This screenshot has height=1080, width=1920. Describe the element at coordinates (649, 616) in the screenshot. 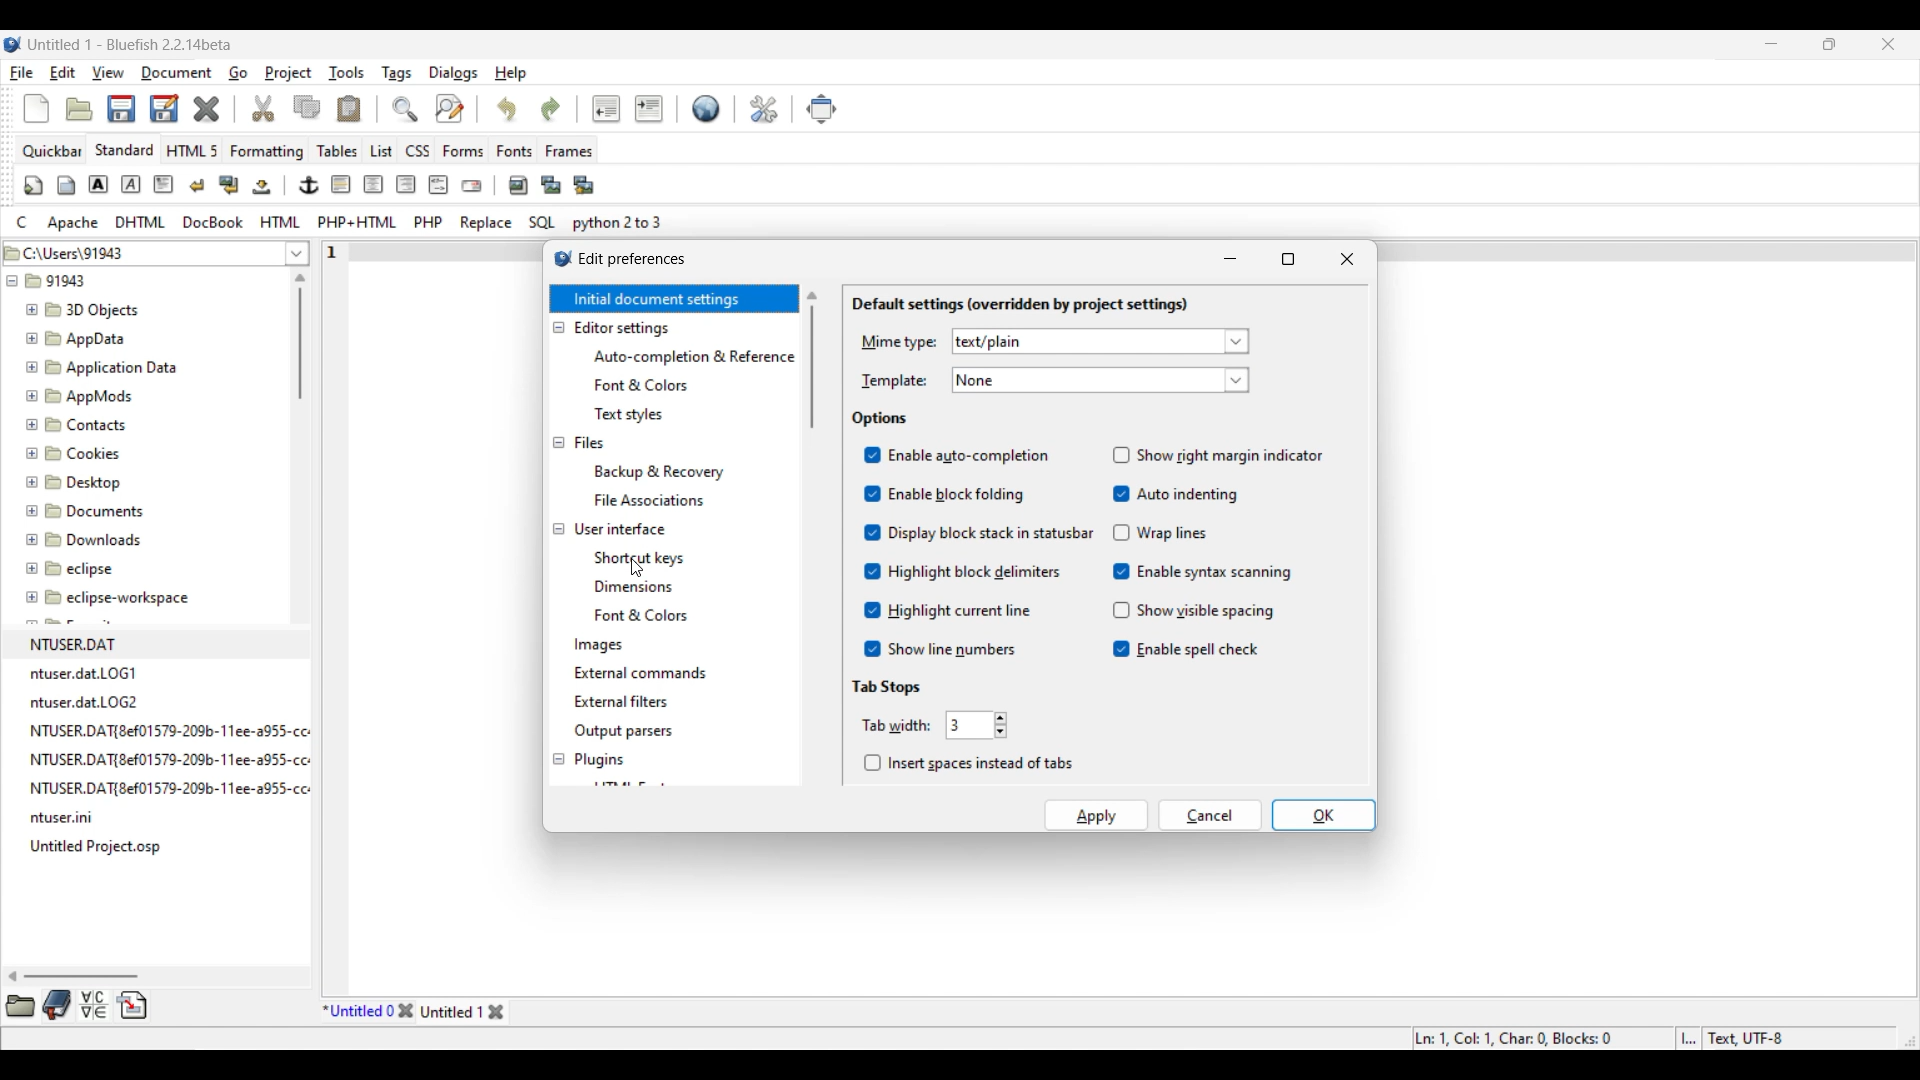

I see `Font & Colors` at that location.